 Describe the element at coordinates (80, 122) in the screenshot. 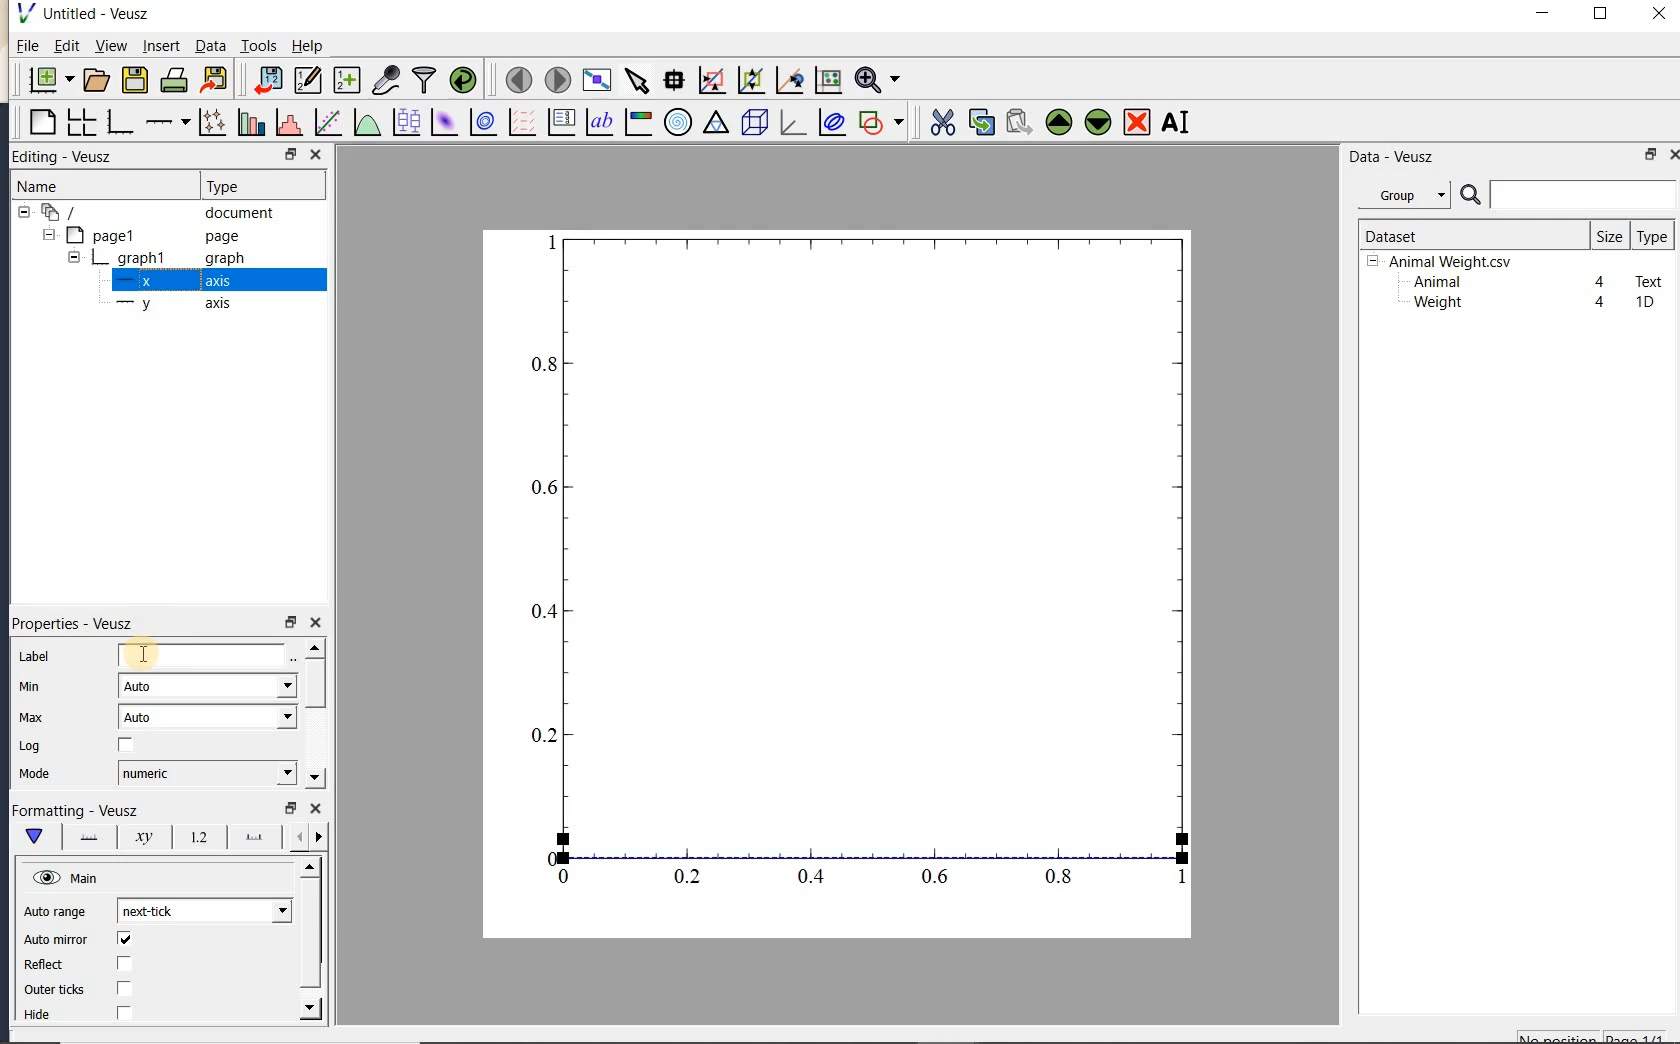

I see `arrange graphs in a grid` at that location.